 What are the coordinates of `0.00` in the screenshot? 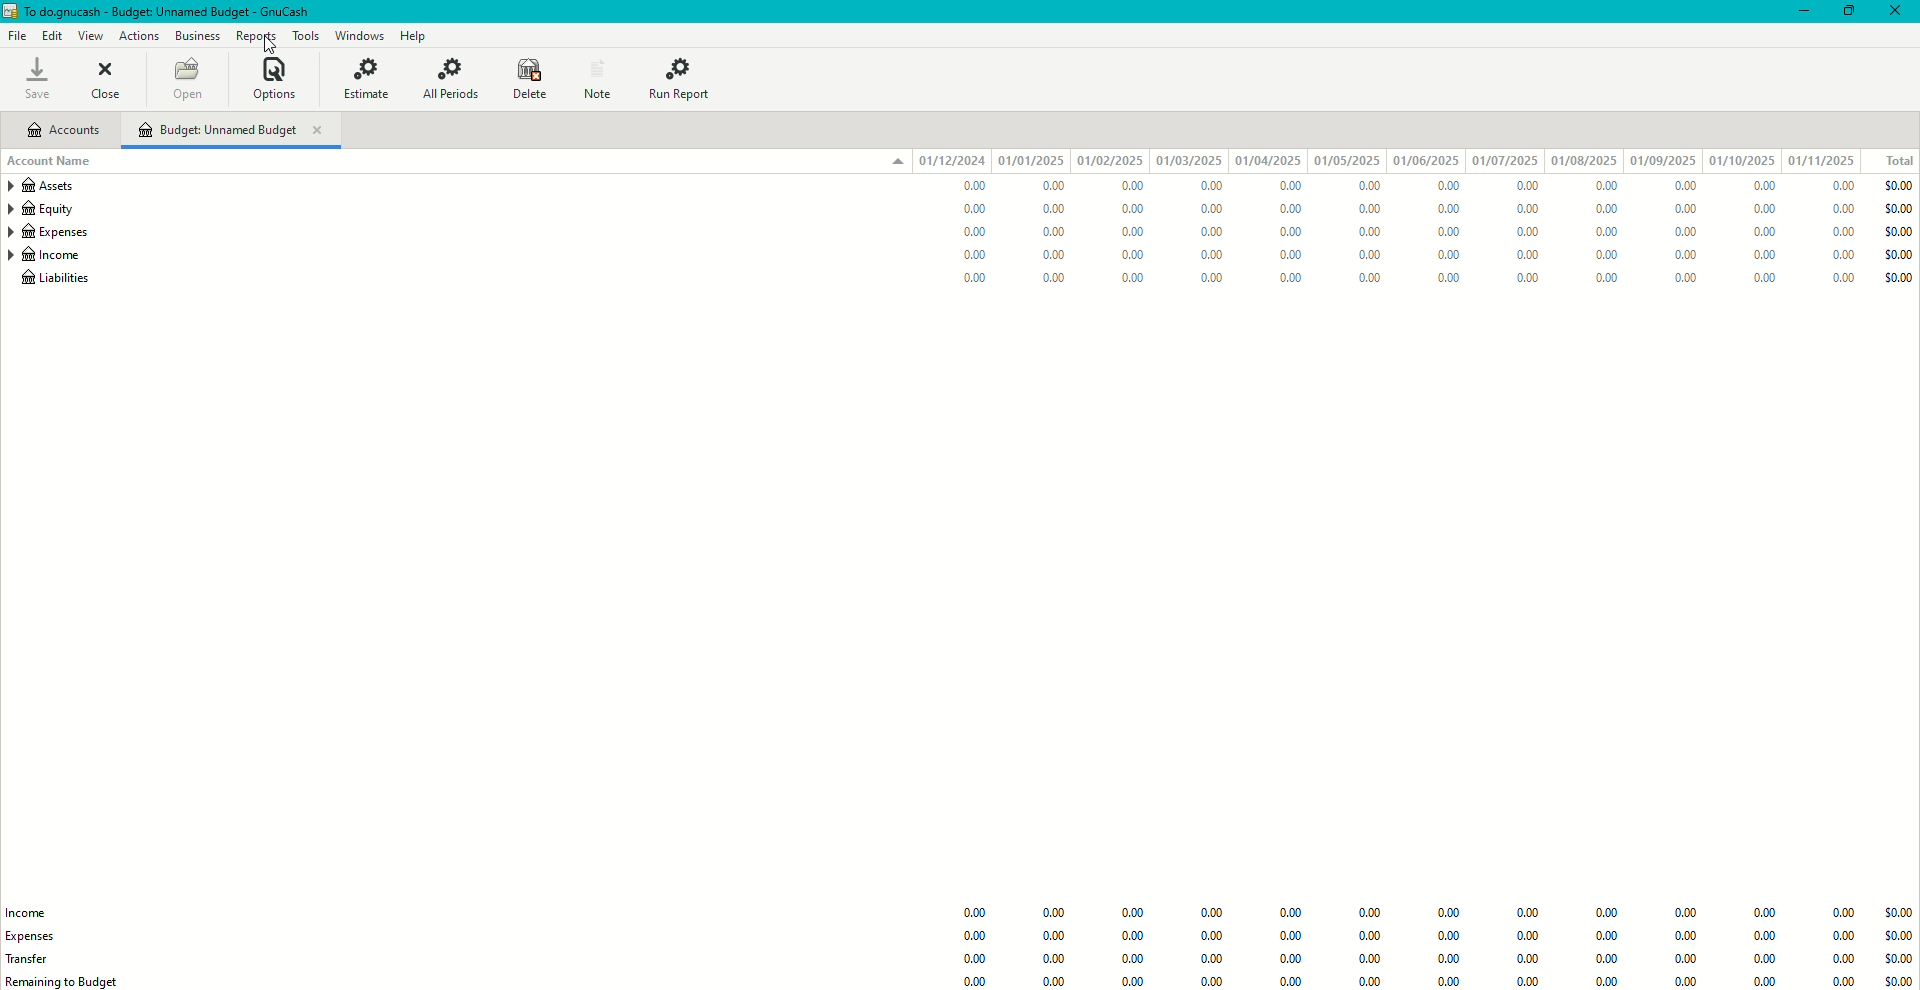 It's located at (1133, 913).